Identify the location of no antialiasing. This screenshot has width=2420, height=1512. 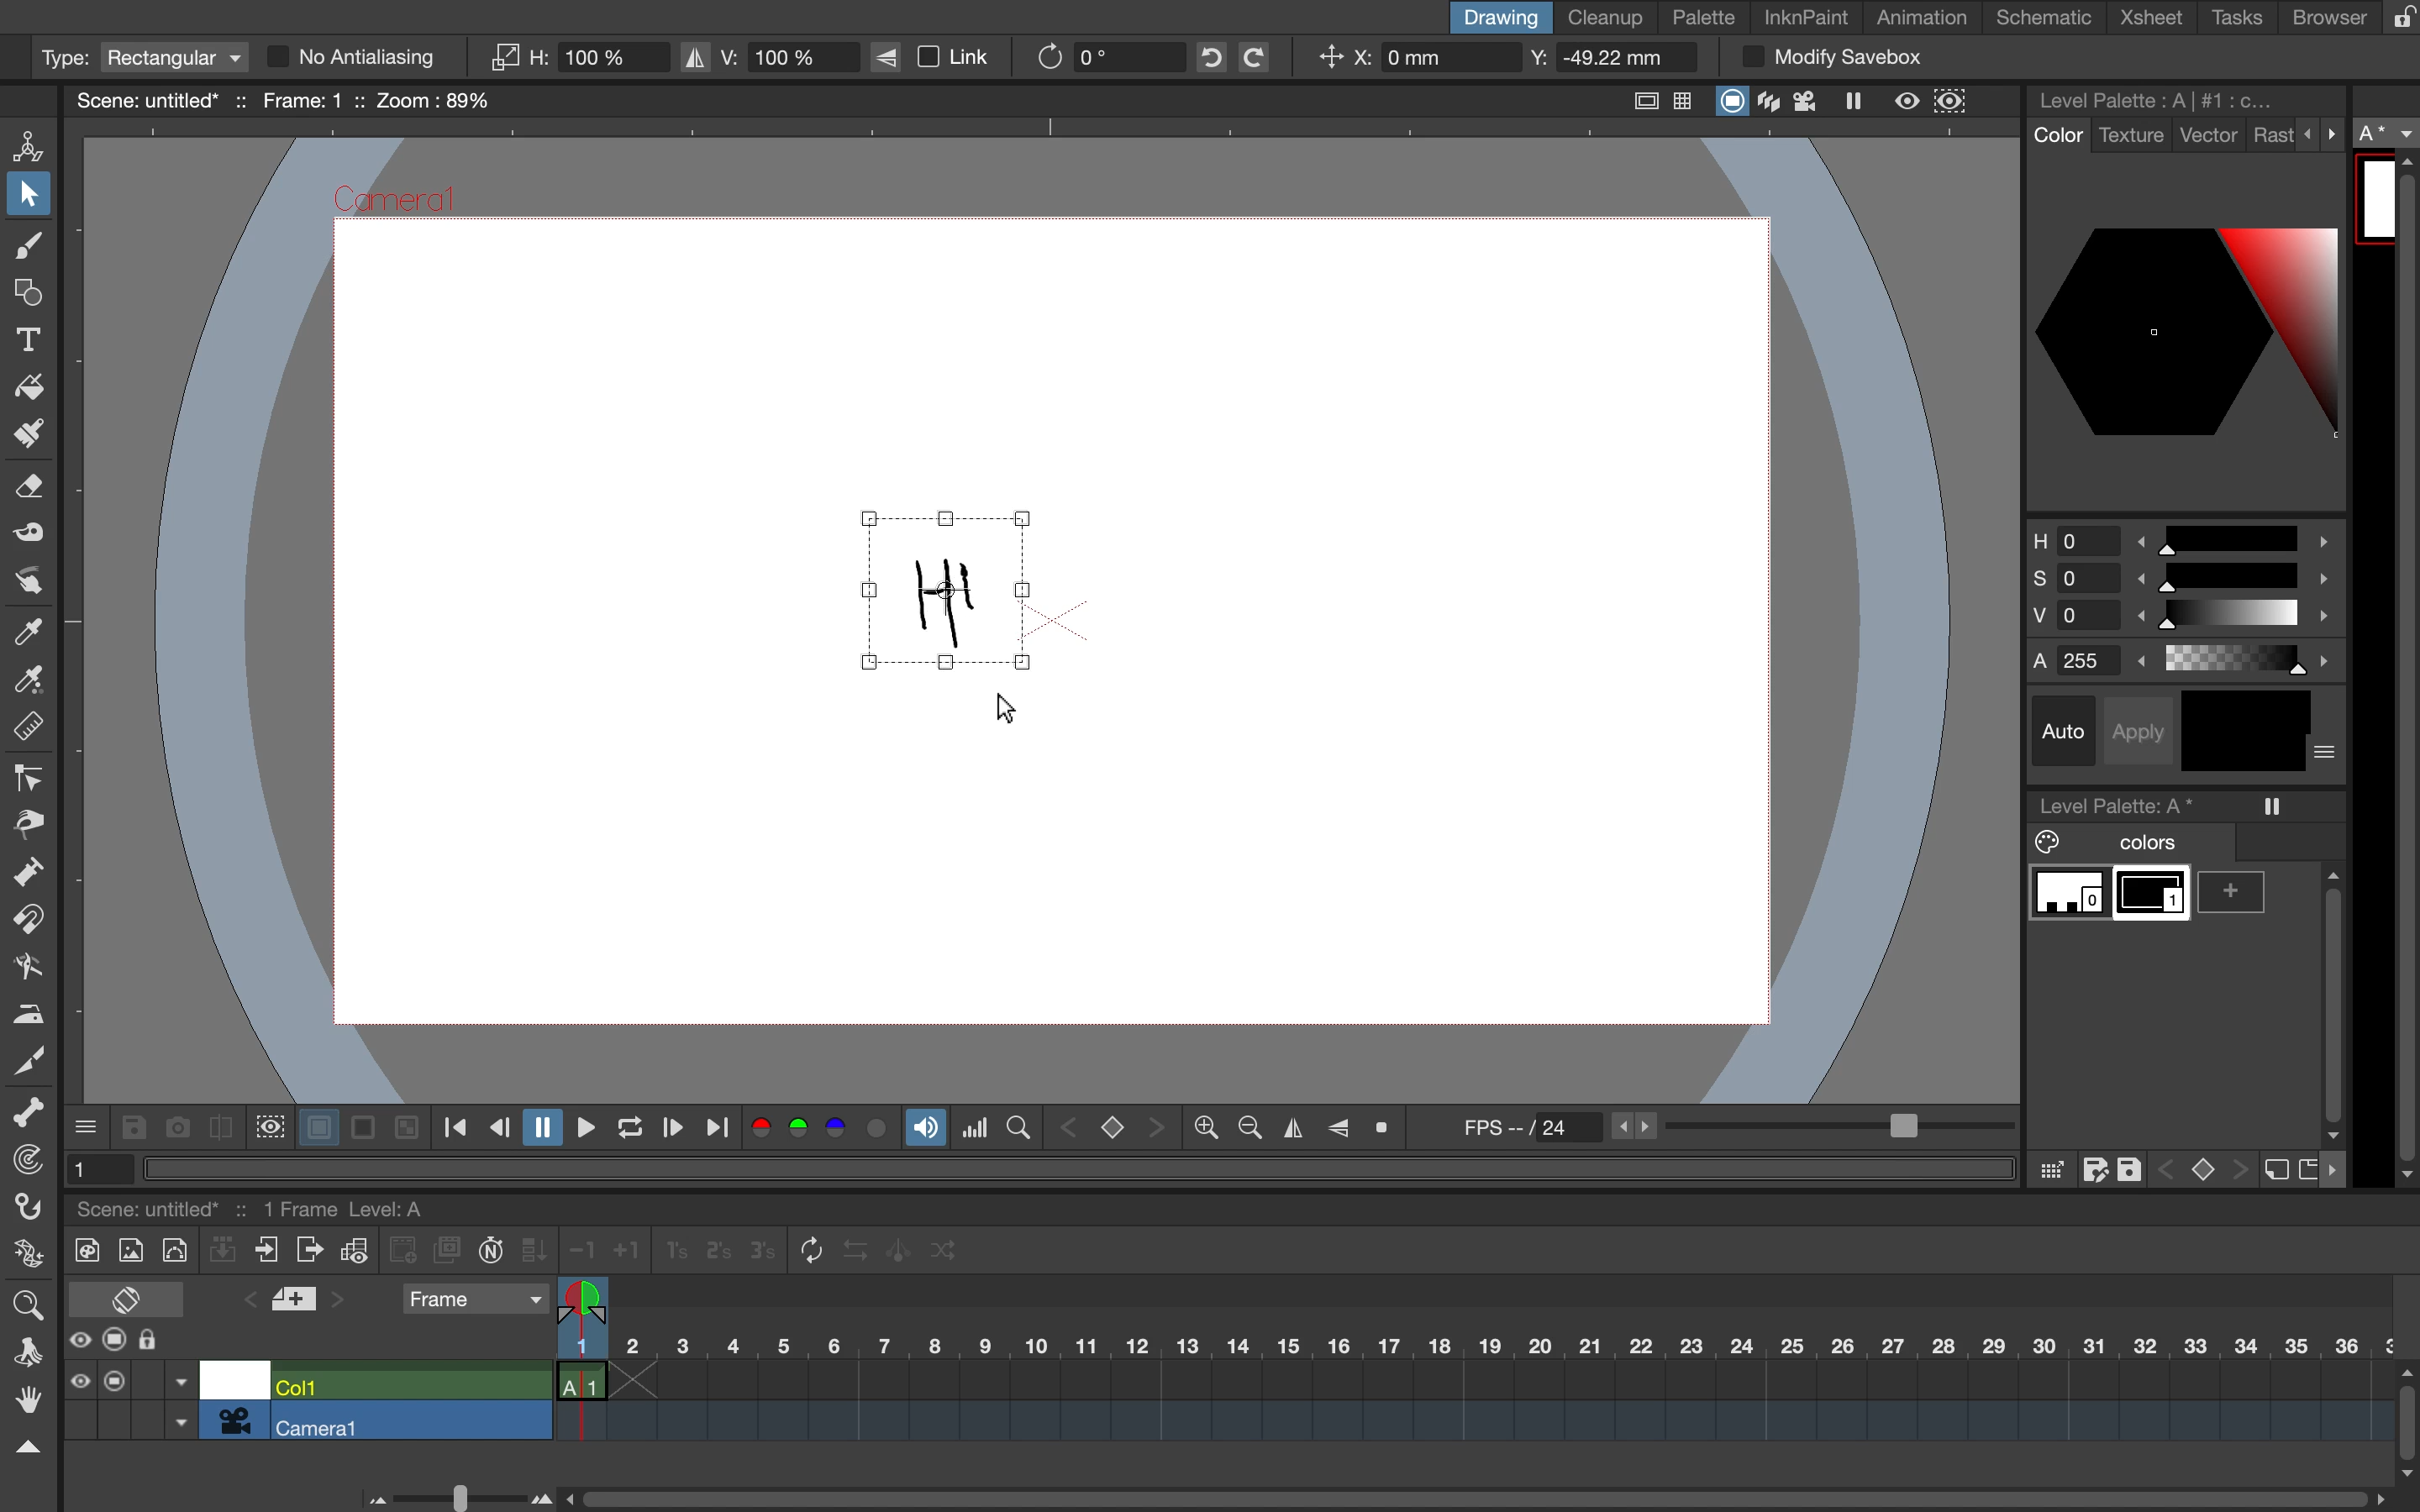
(370, 57).